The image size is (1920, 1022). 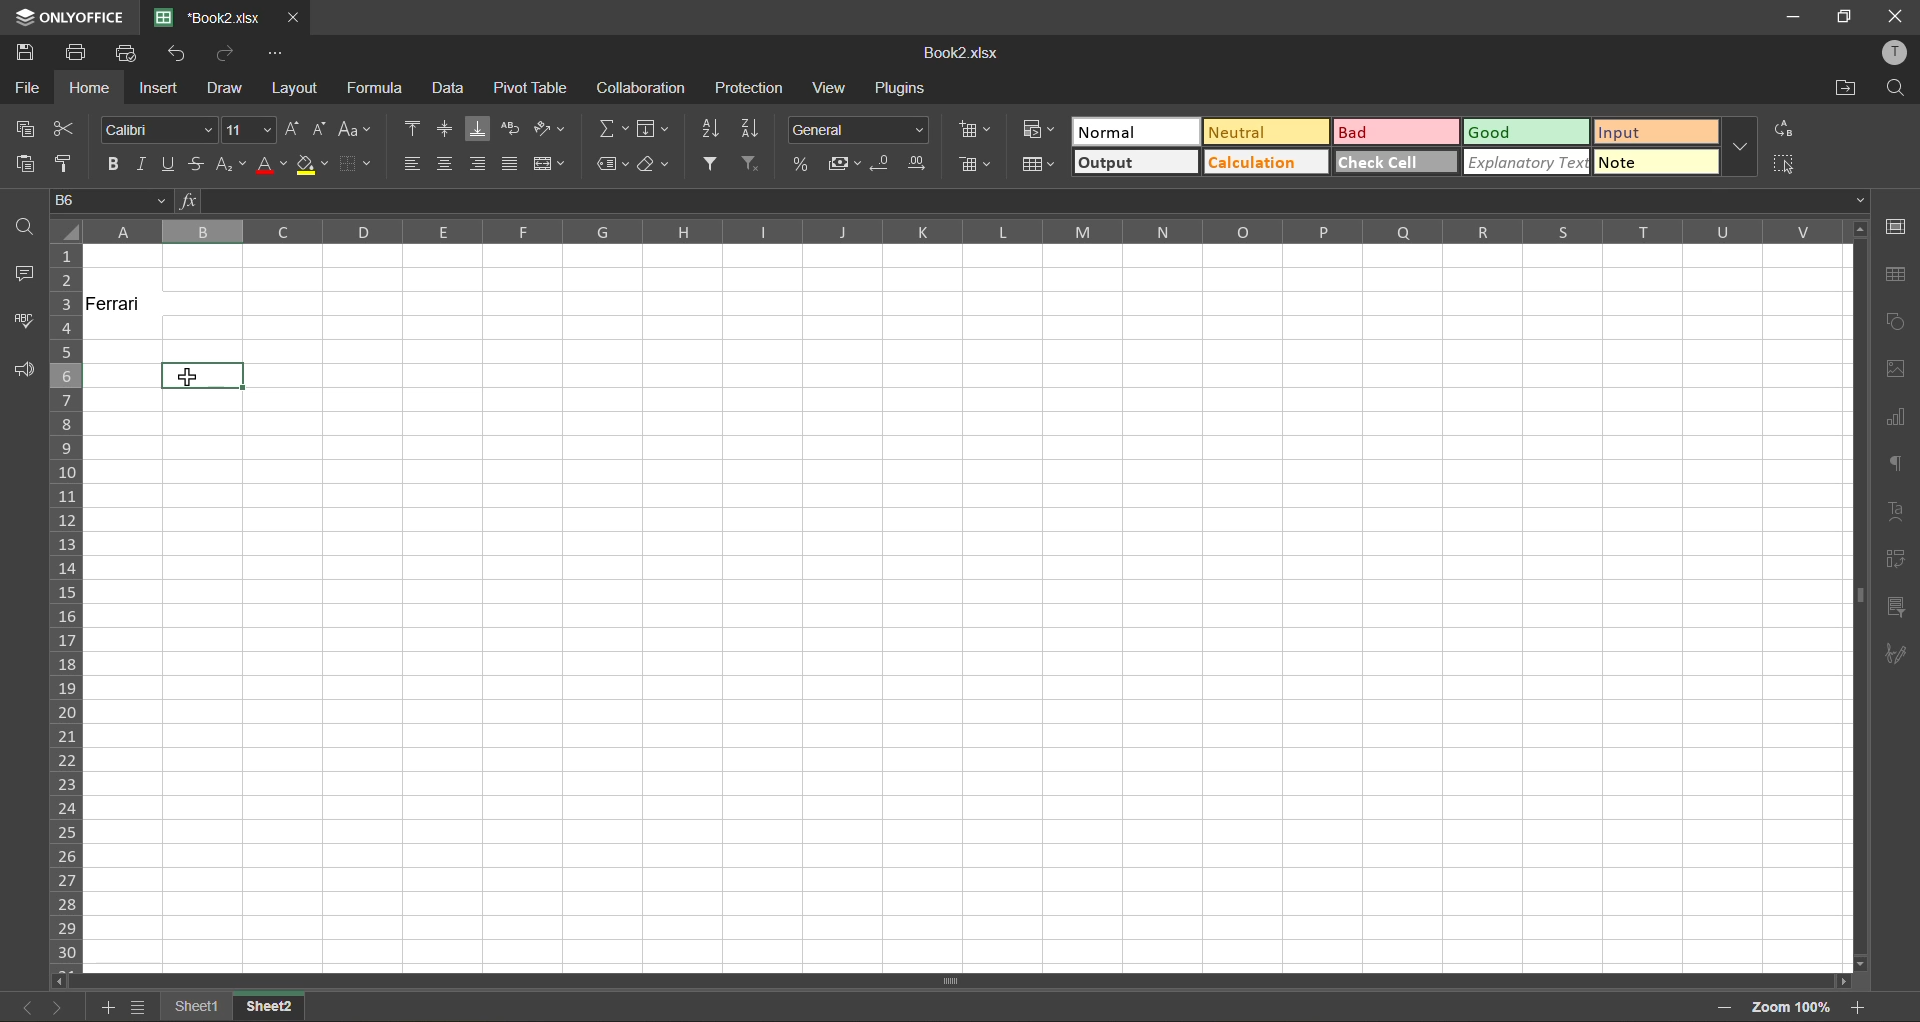 What do you see at coordinates (452, 89) in the screenshot?
I see `data` at bounding box center [452, 89].